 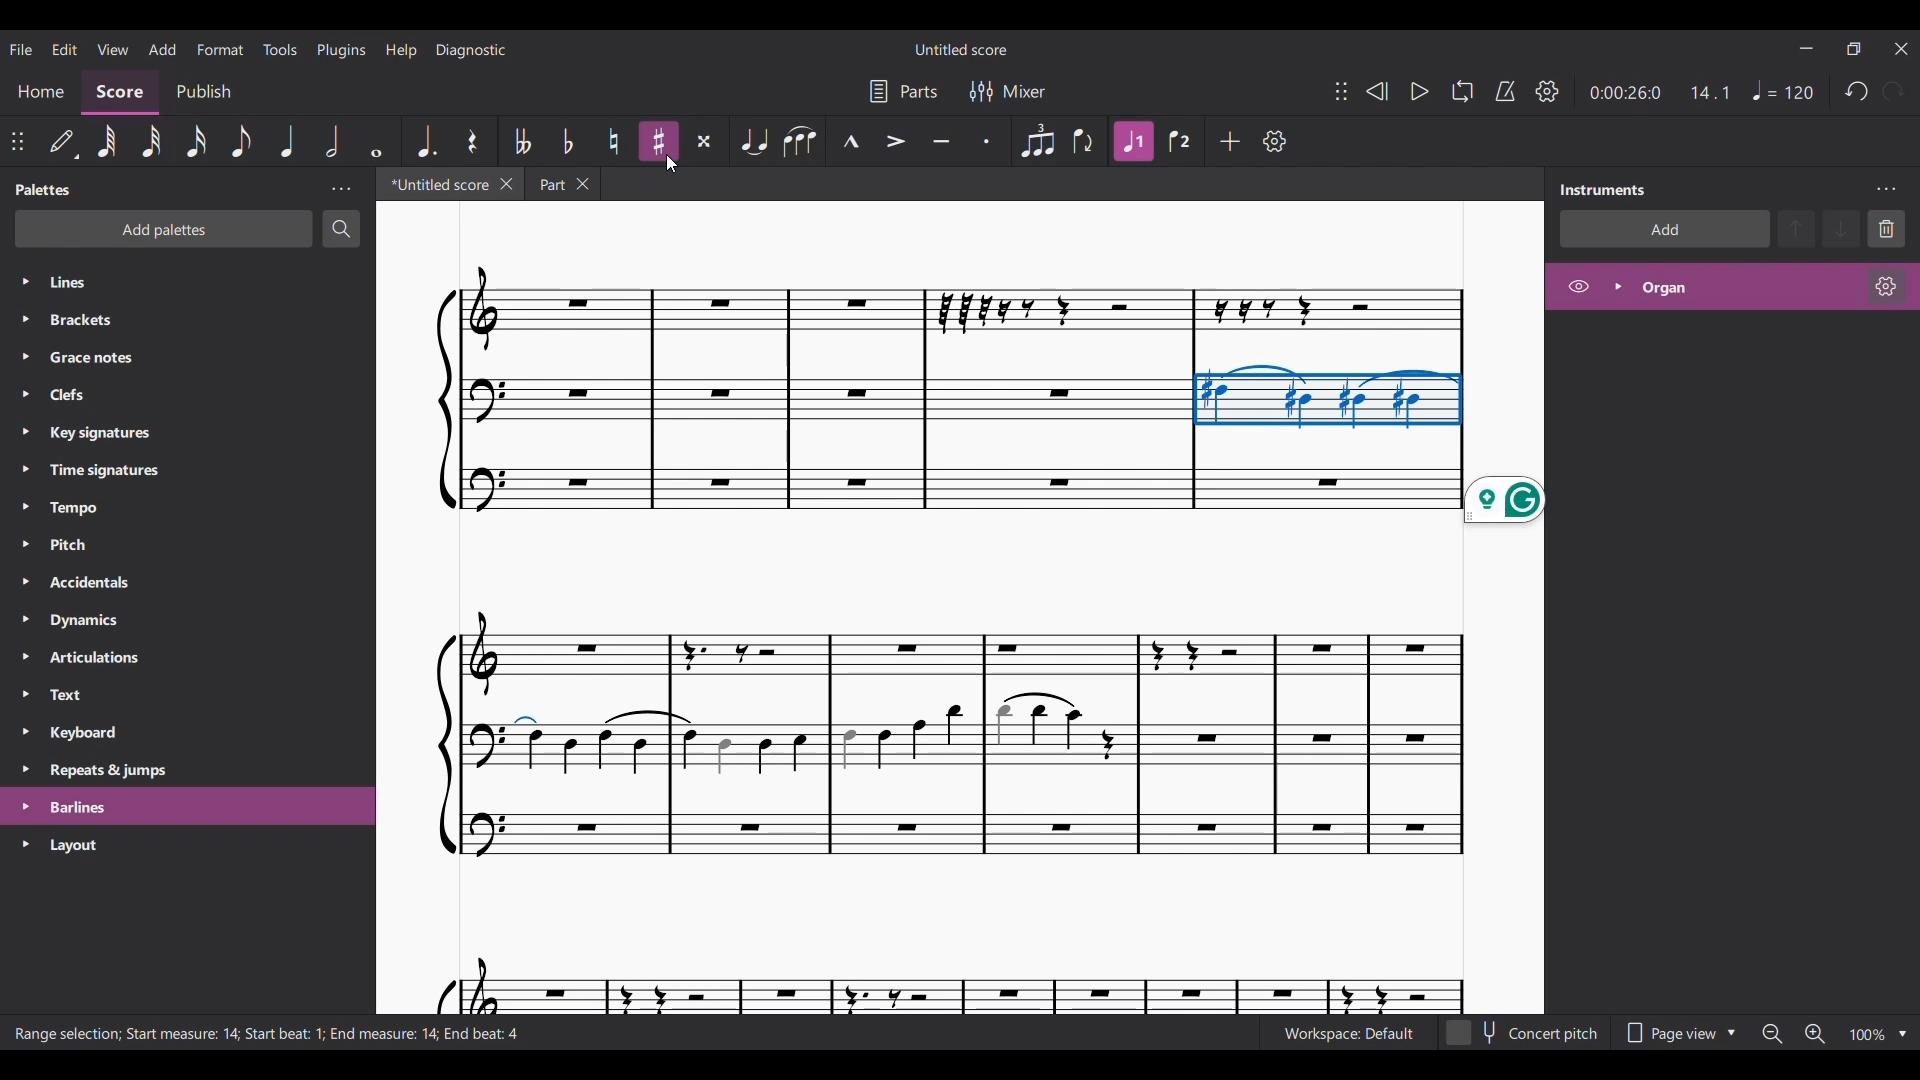 I want to click on Publish section, so click(x=204, y=93).